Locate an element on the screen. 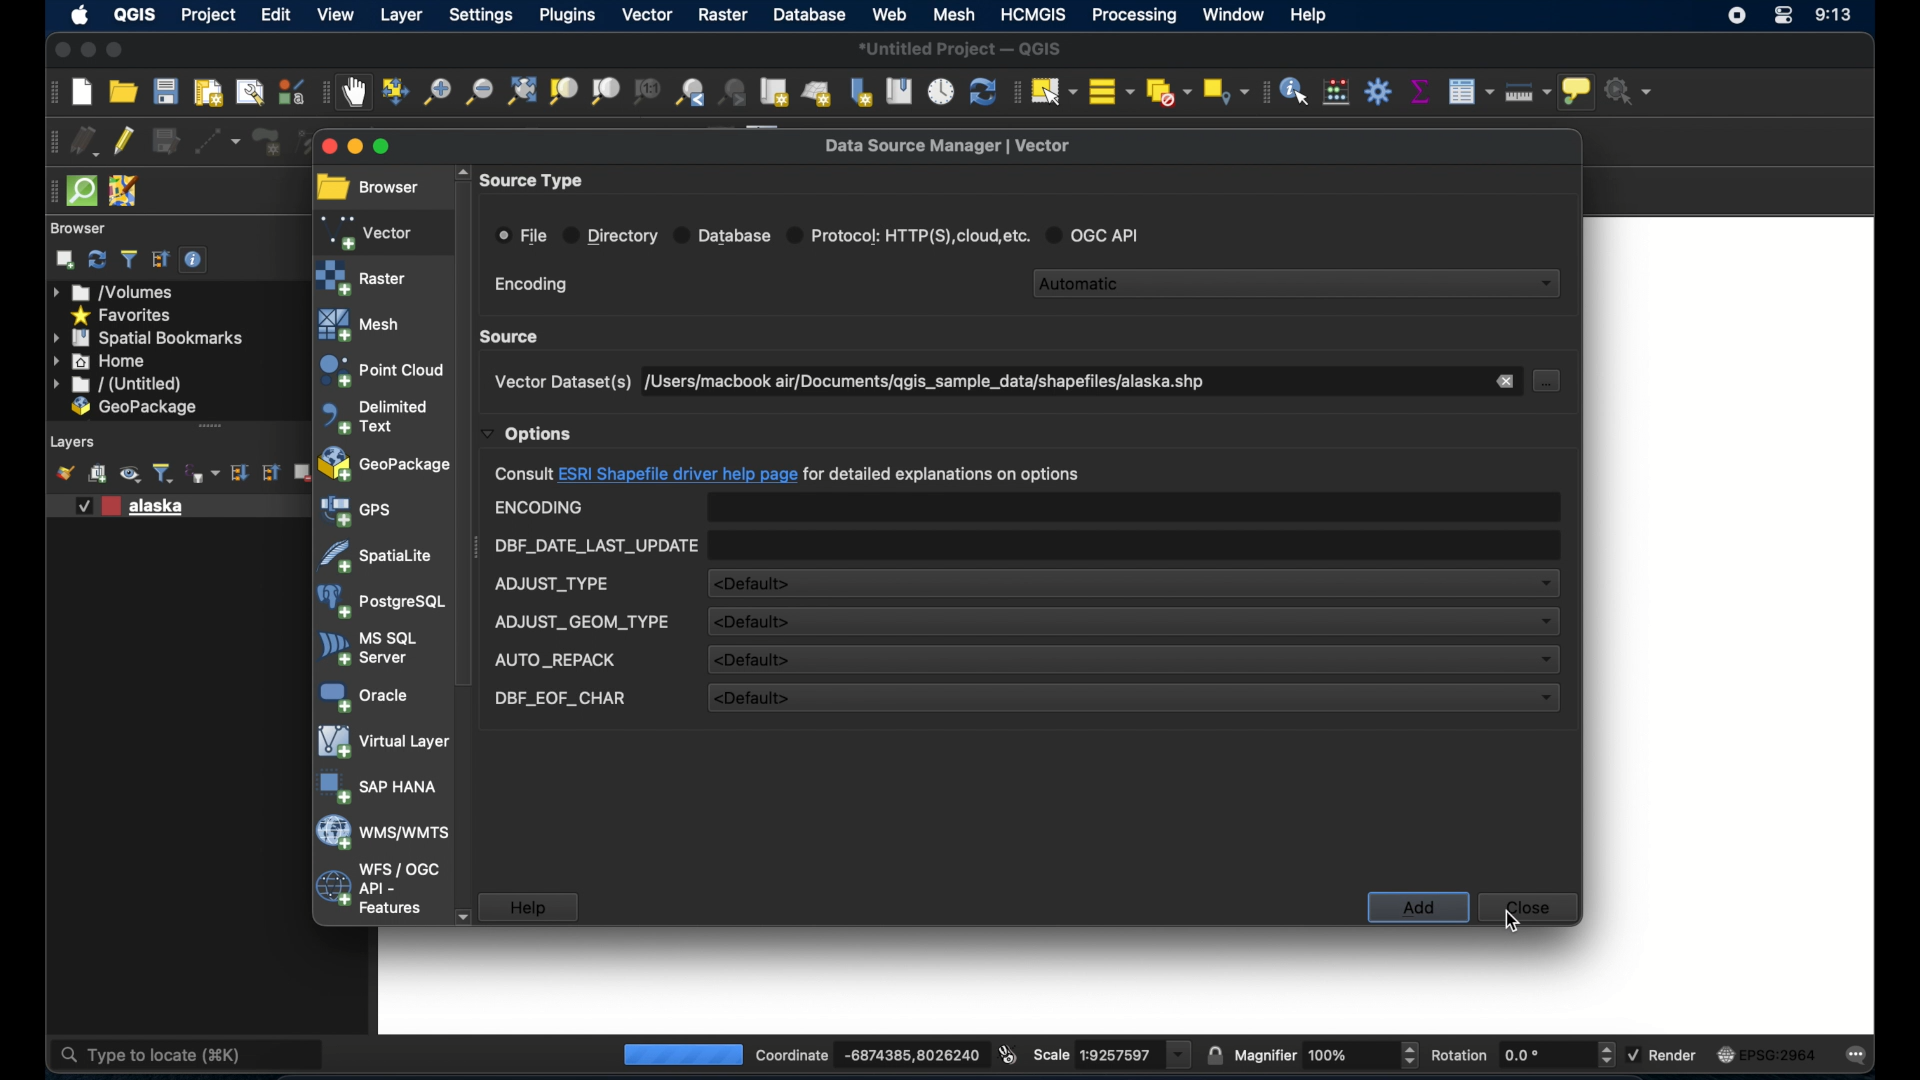 The image size is (1920, 1080). Layers is located at coordinates (69, 442).